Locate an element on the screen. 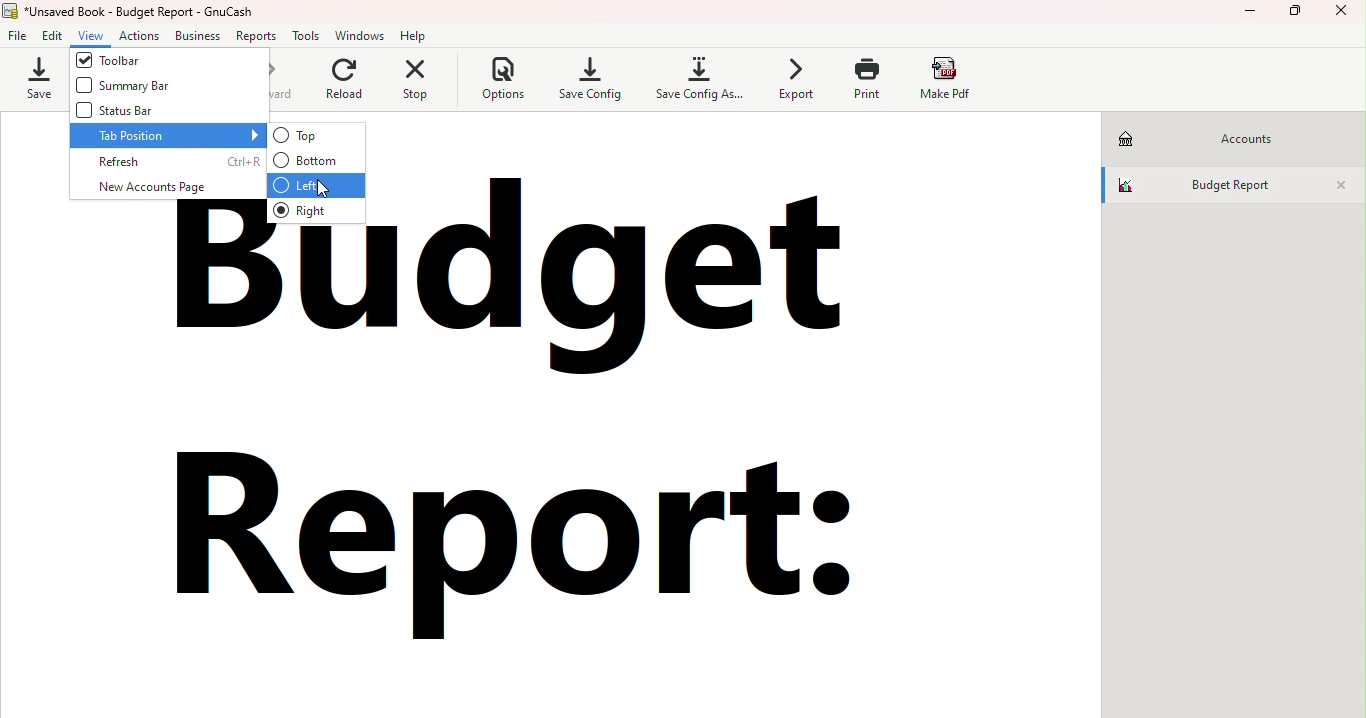 The image size is (1366, 718). Reports is located at coordinates (256, 38).